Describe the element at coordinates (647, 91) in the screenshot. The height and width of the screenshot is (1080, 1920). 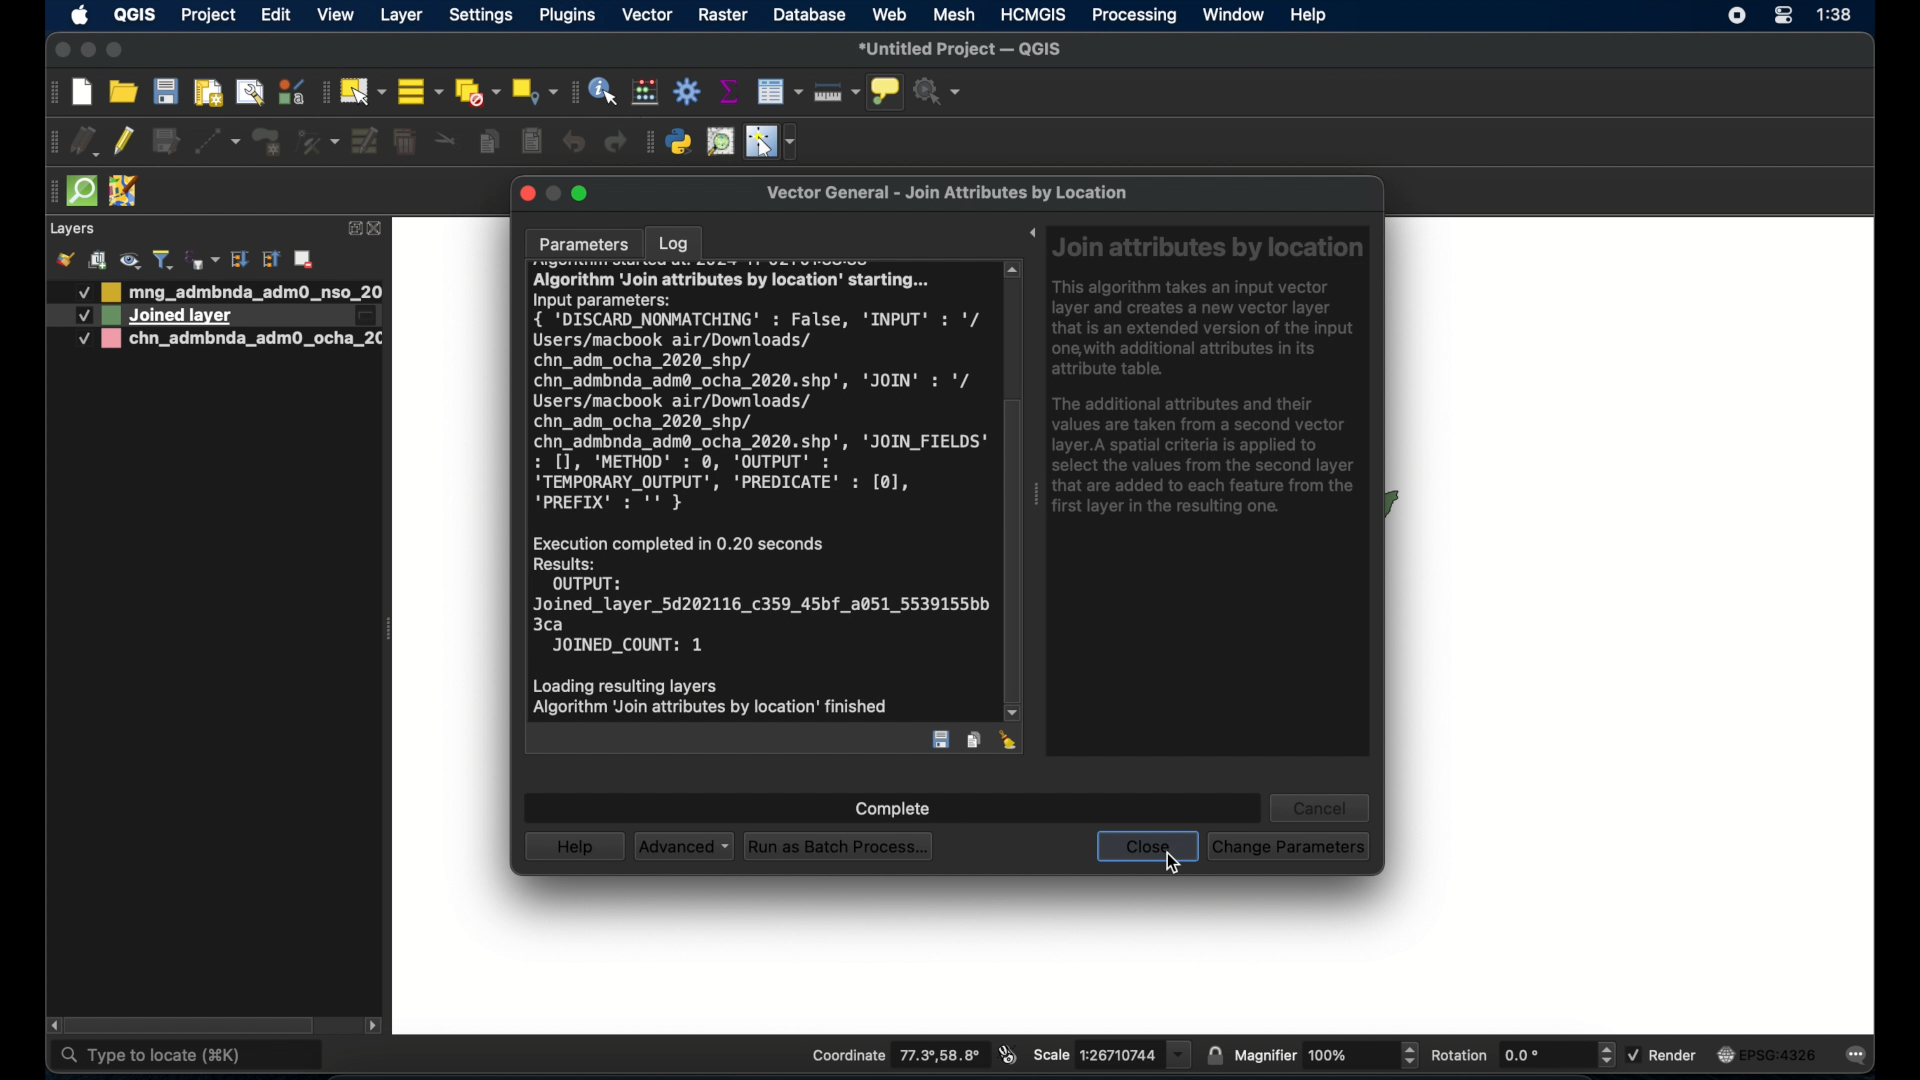
I see `open field calculator` at that location.